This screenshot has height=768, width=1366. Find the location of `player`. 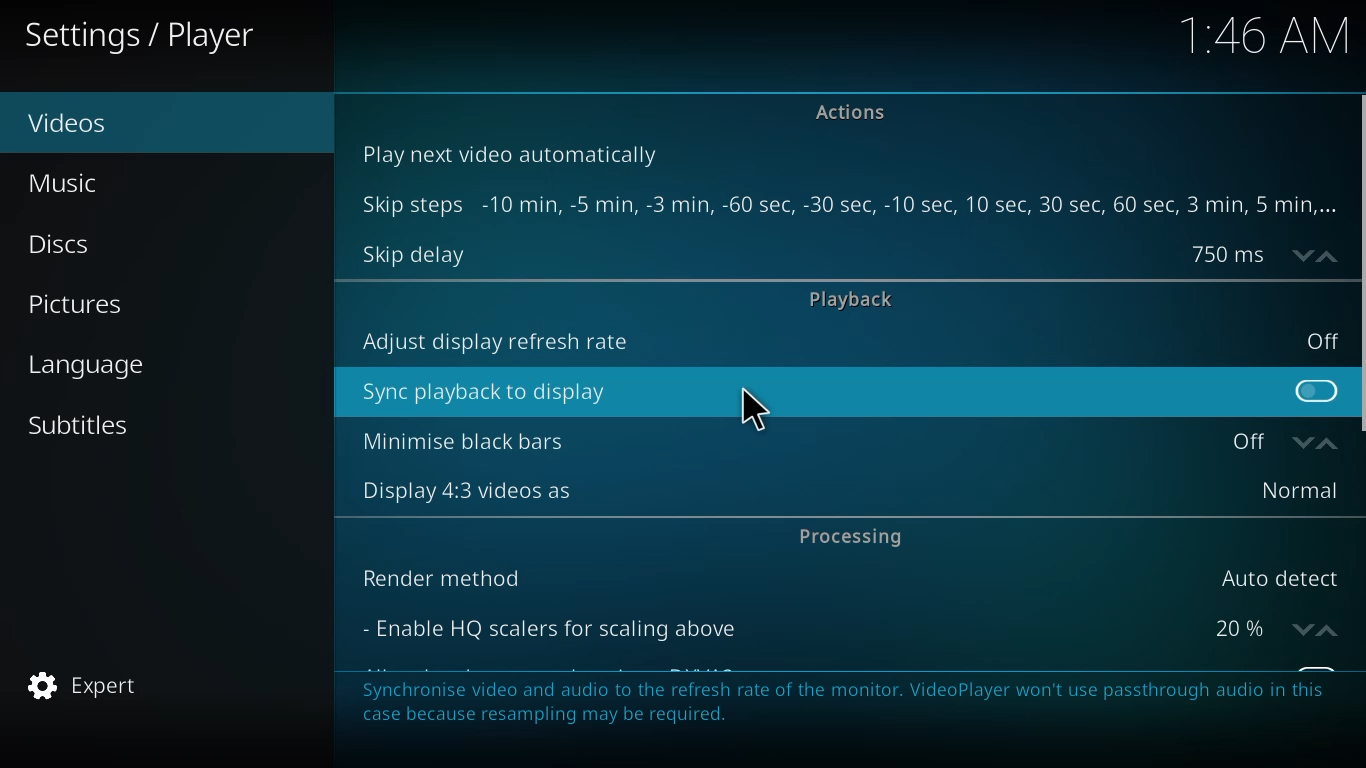

player is located at coordinates (147, 30).